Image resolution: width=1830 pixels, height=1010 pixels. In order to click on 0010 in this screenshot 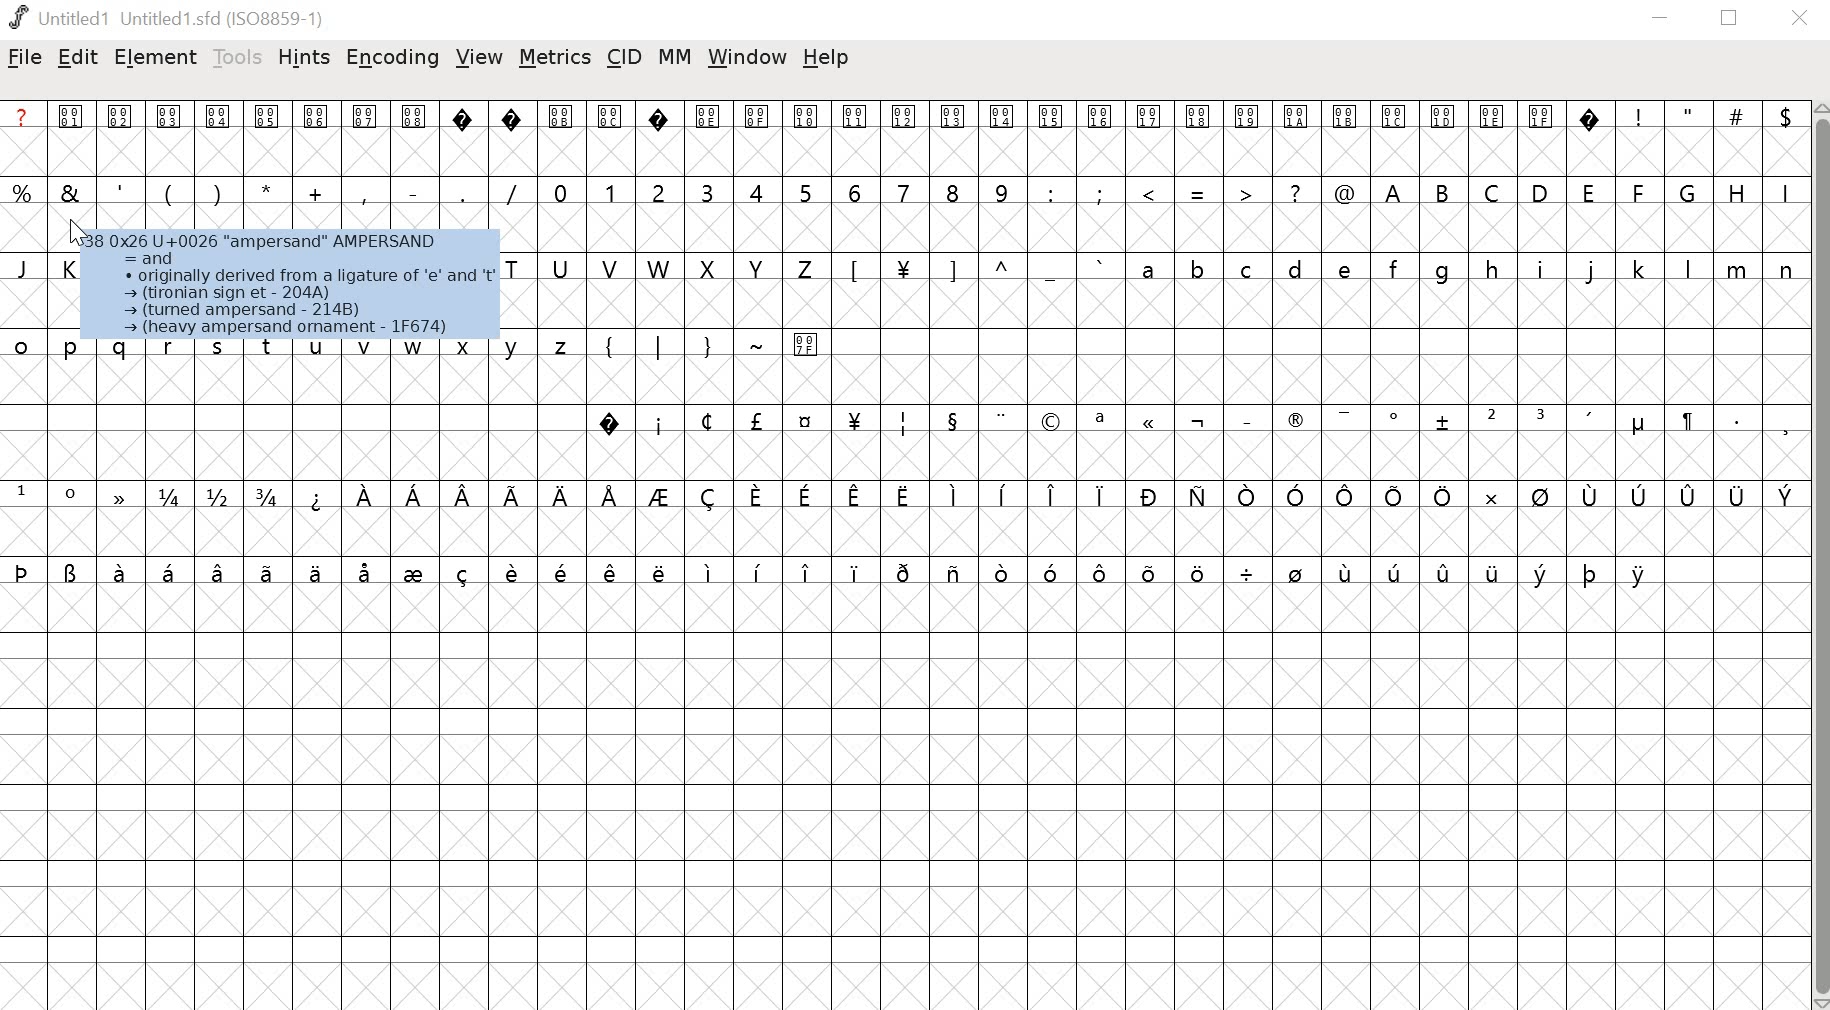, I will do `click(808, 136)`.